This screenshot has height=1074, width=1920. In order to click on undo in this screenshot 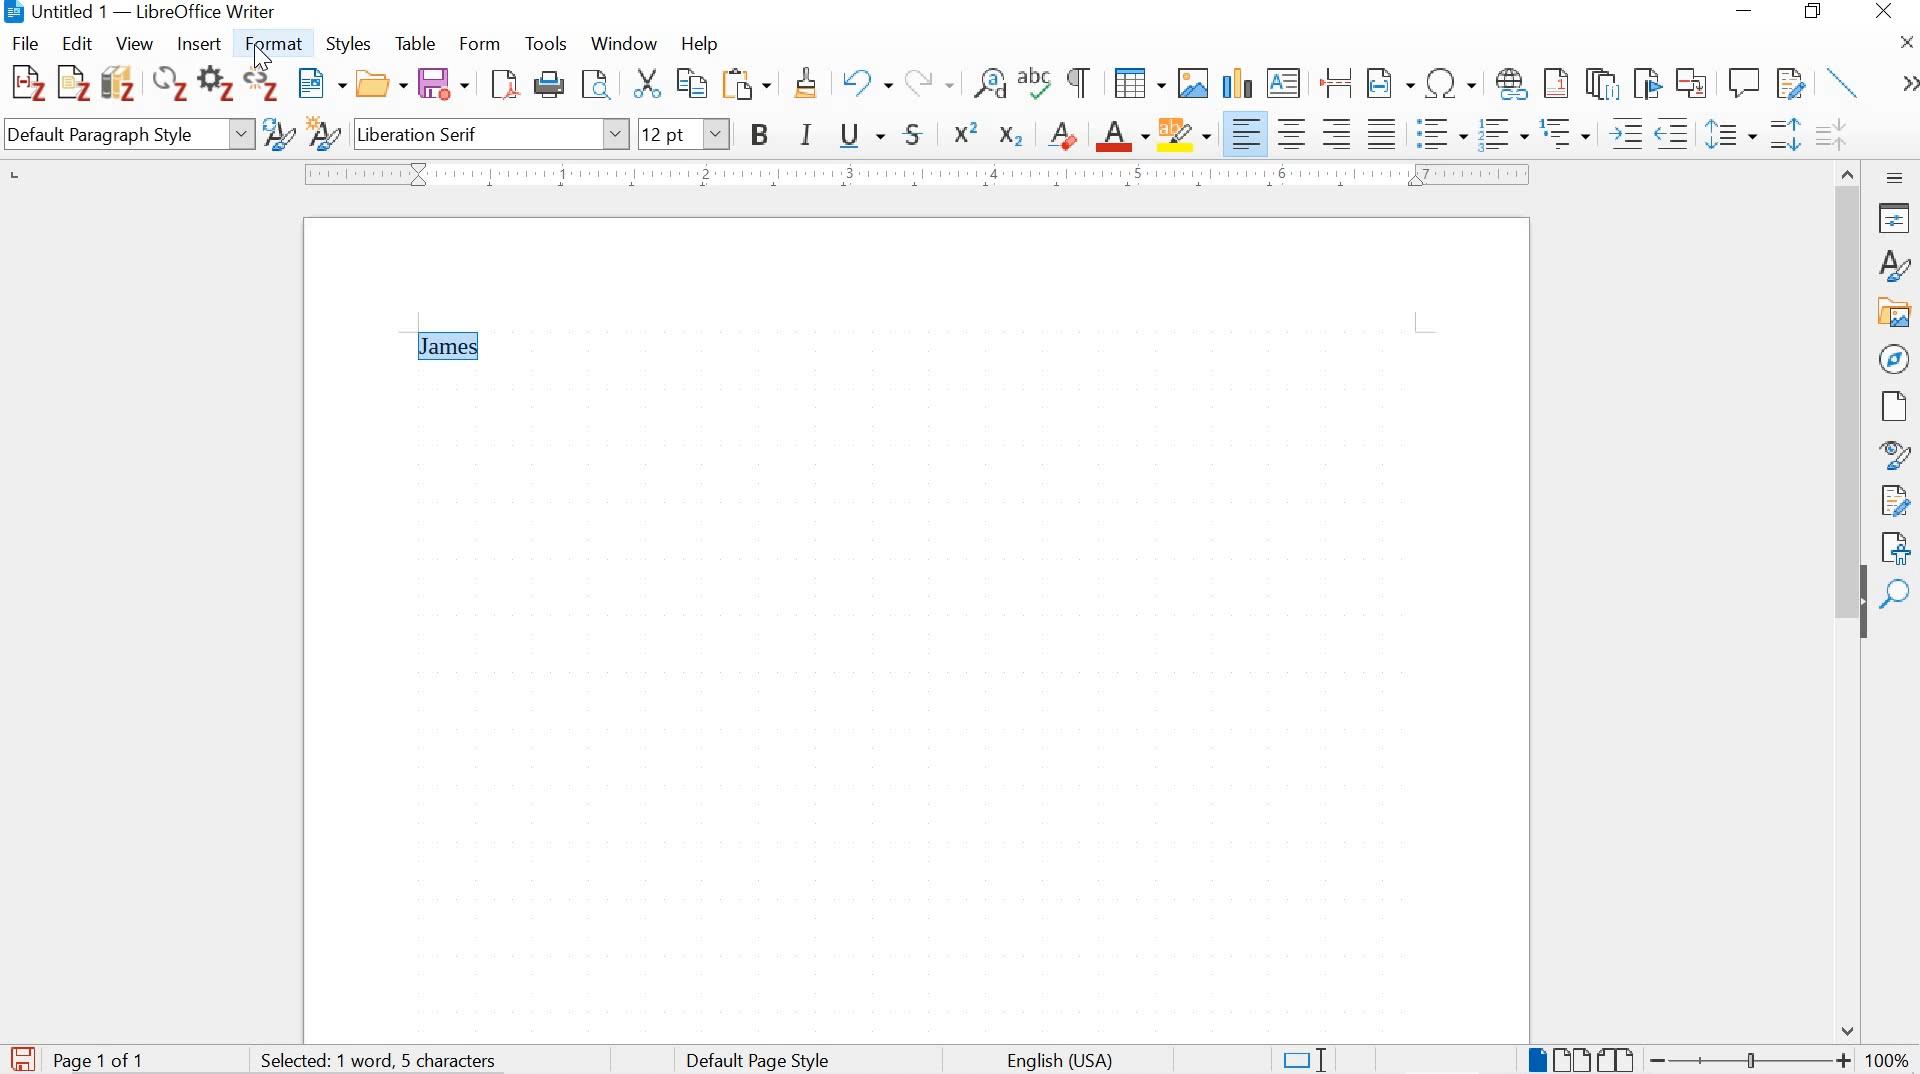, I will do `click(865, 85)`.